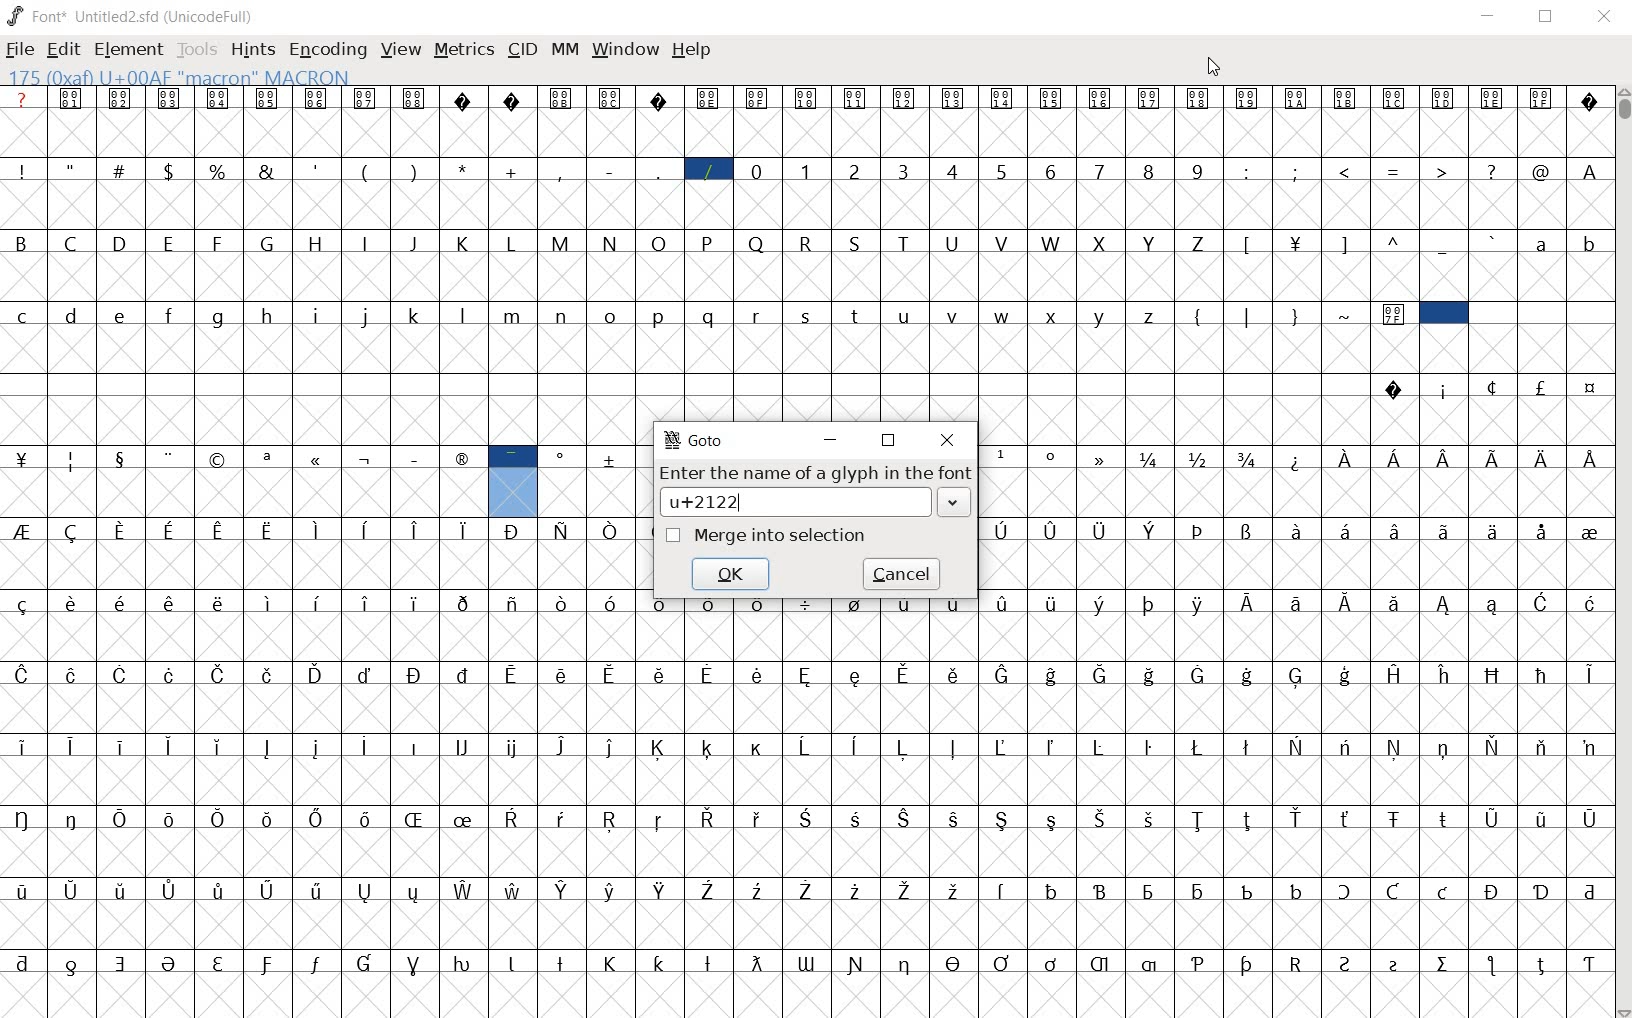 The height and width of the screenshot is (1018, 1632). I want to click on ENCODING, so click(328, 50).